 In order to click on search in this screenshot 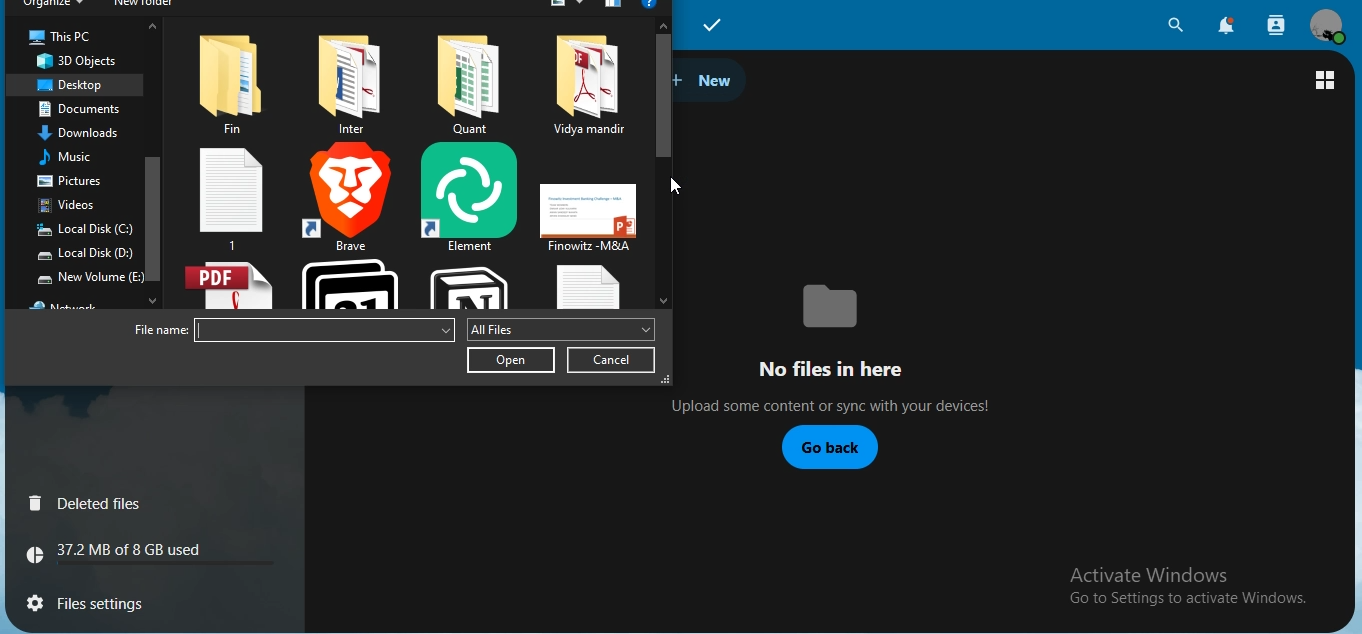, I will do `click(1176, 24)`.